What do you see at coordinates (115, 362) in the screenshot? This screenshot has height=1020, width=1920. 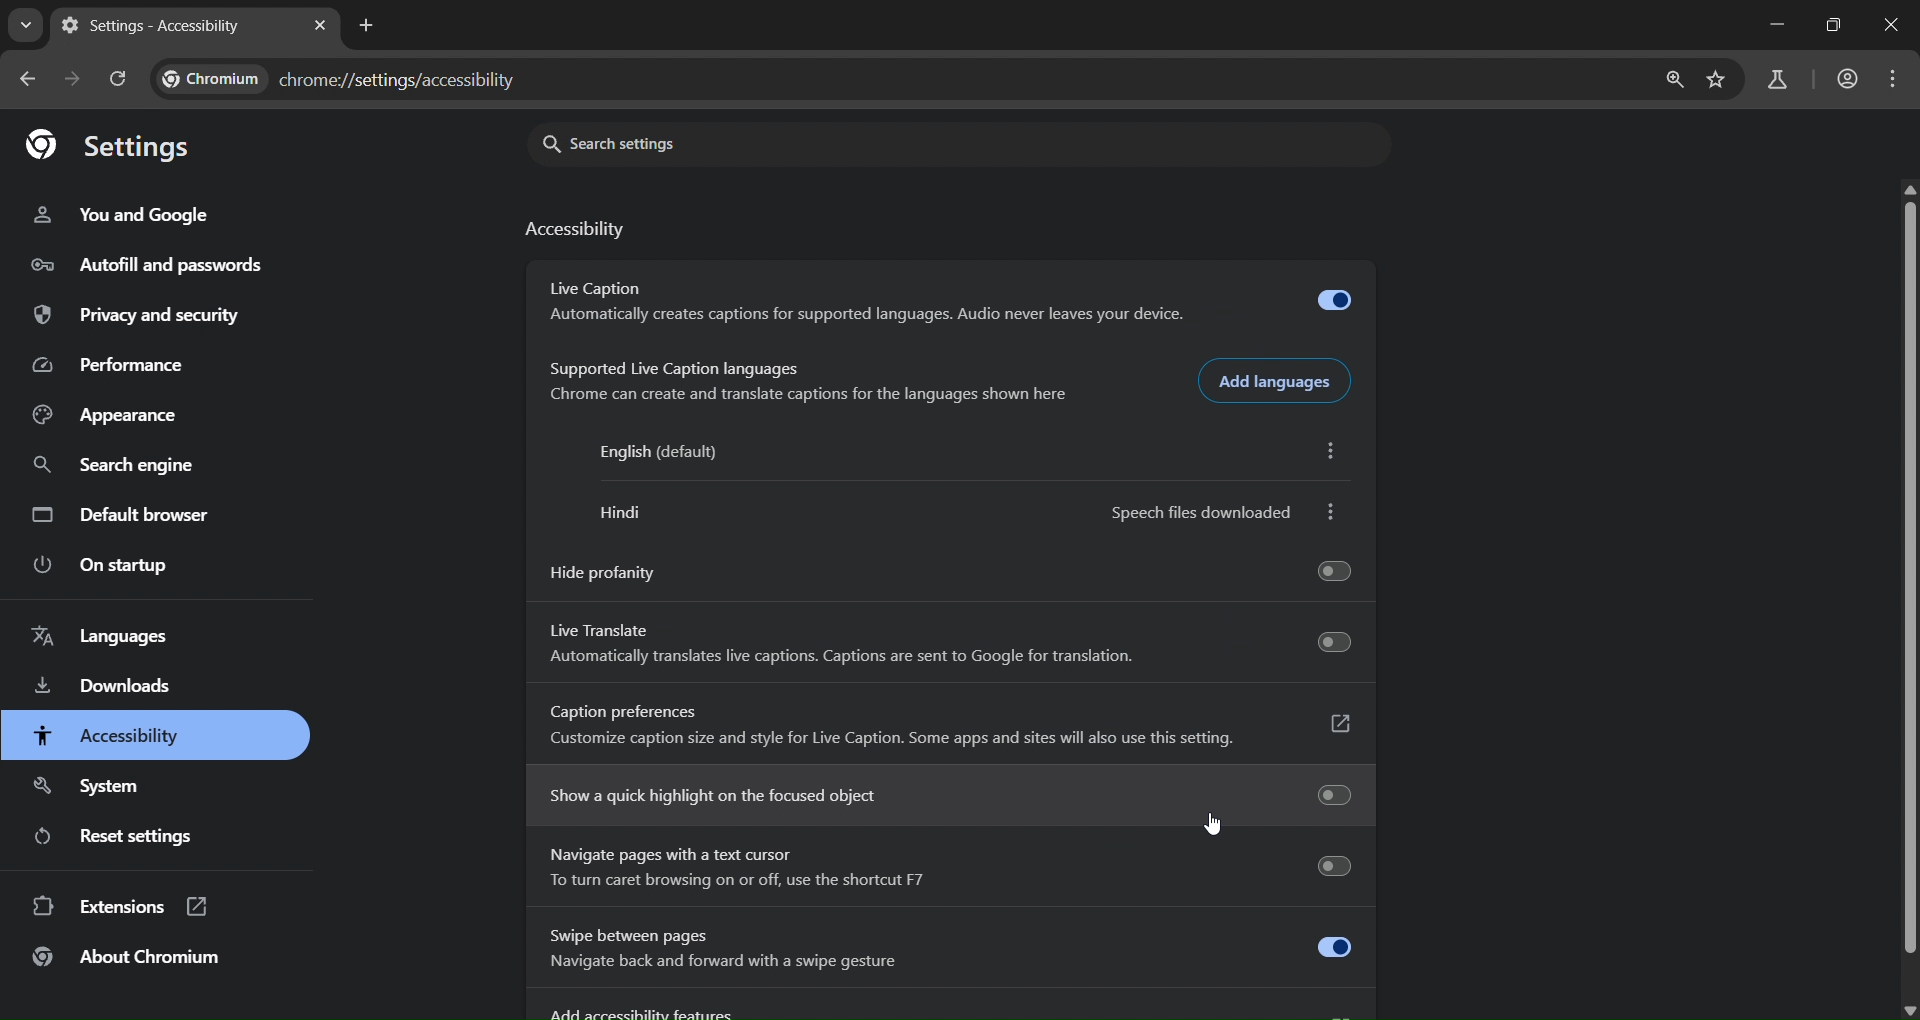 I see `performance` at bounding box center [115, 362].